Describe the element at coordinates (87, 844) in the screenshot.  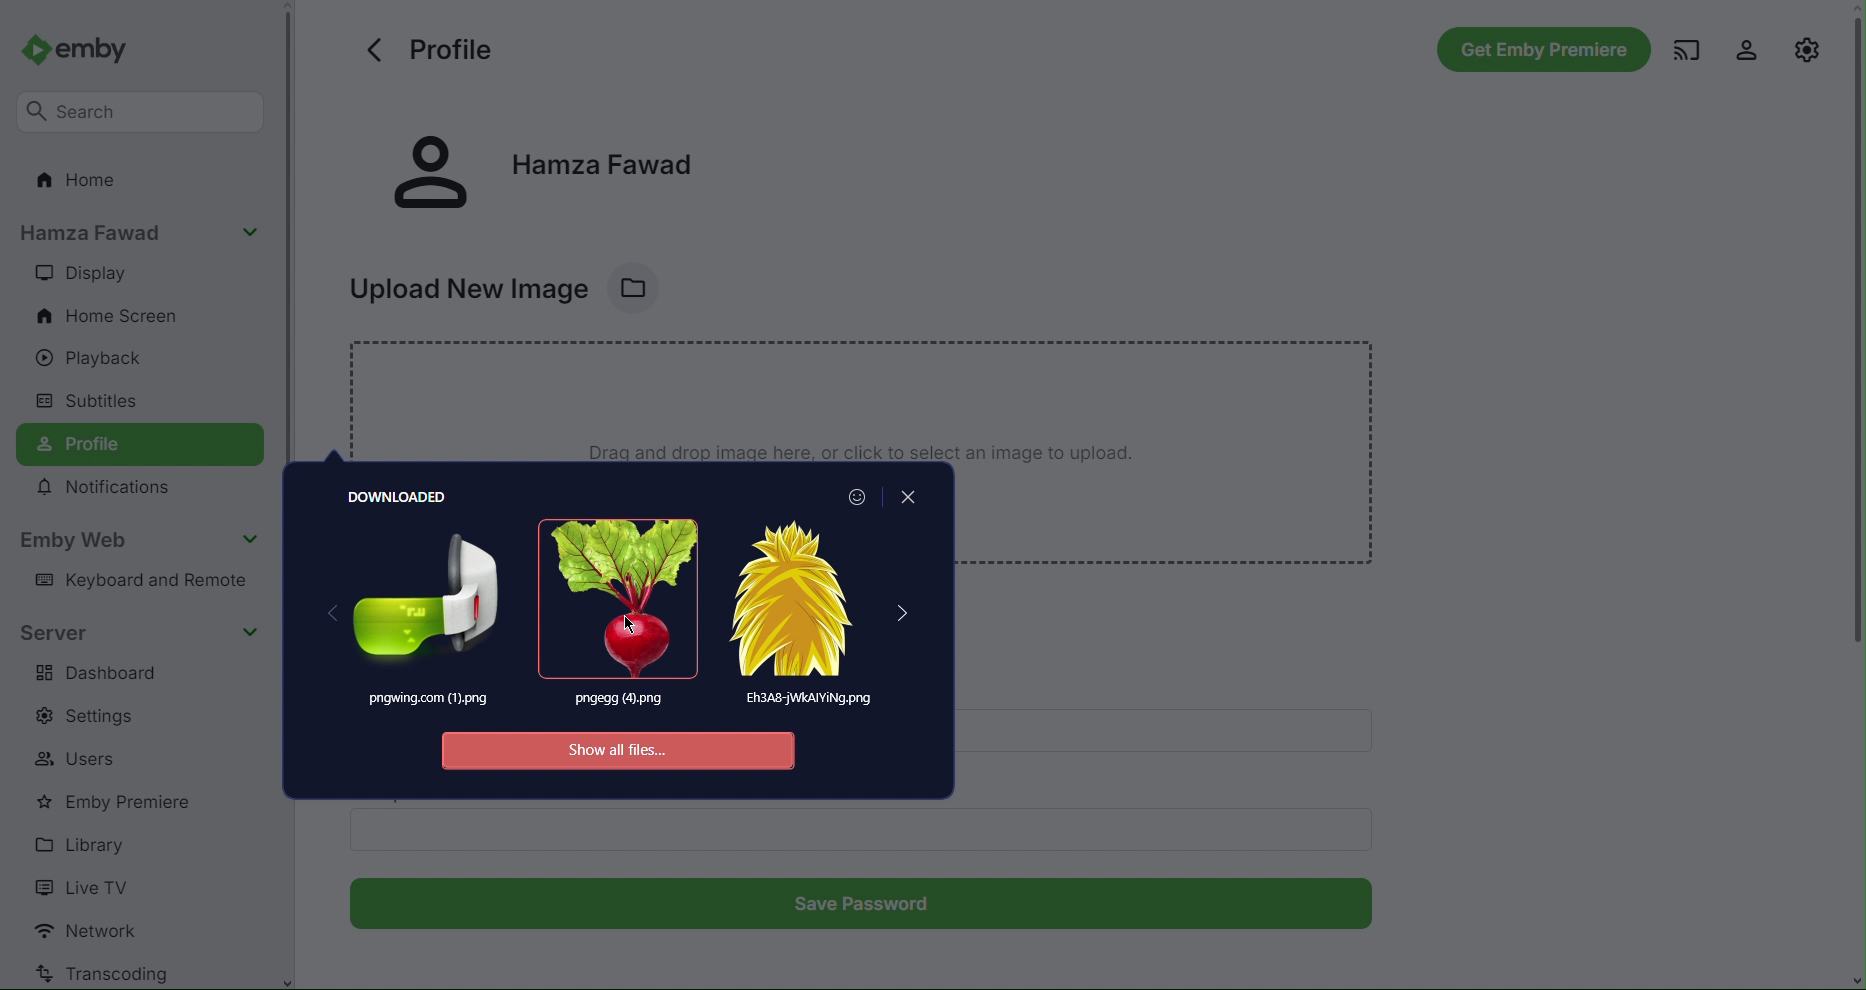
I see `Library` at that location.